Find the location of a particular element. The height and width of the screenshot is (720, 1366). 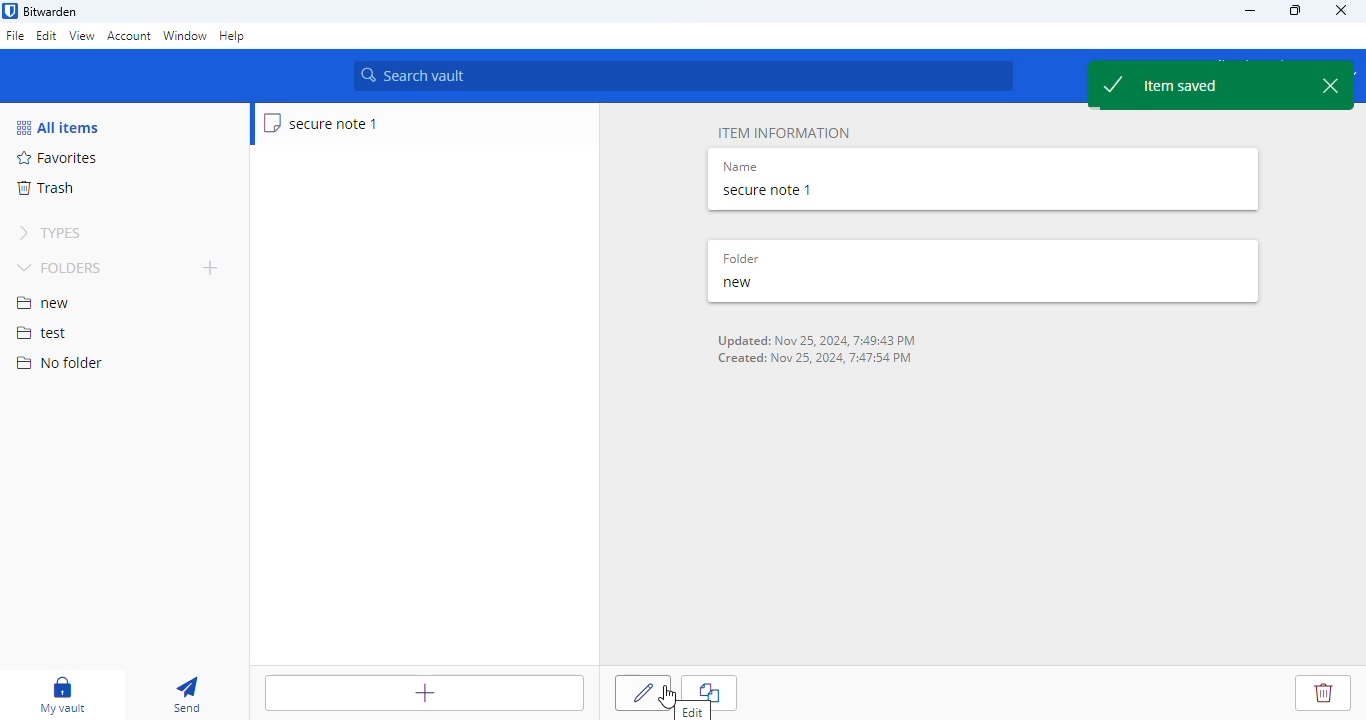

secure note 1 is located at coordinates (322, 123).